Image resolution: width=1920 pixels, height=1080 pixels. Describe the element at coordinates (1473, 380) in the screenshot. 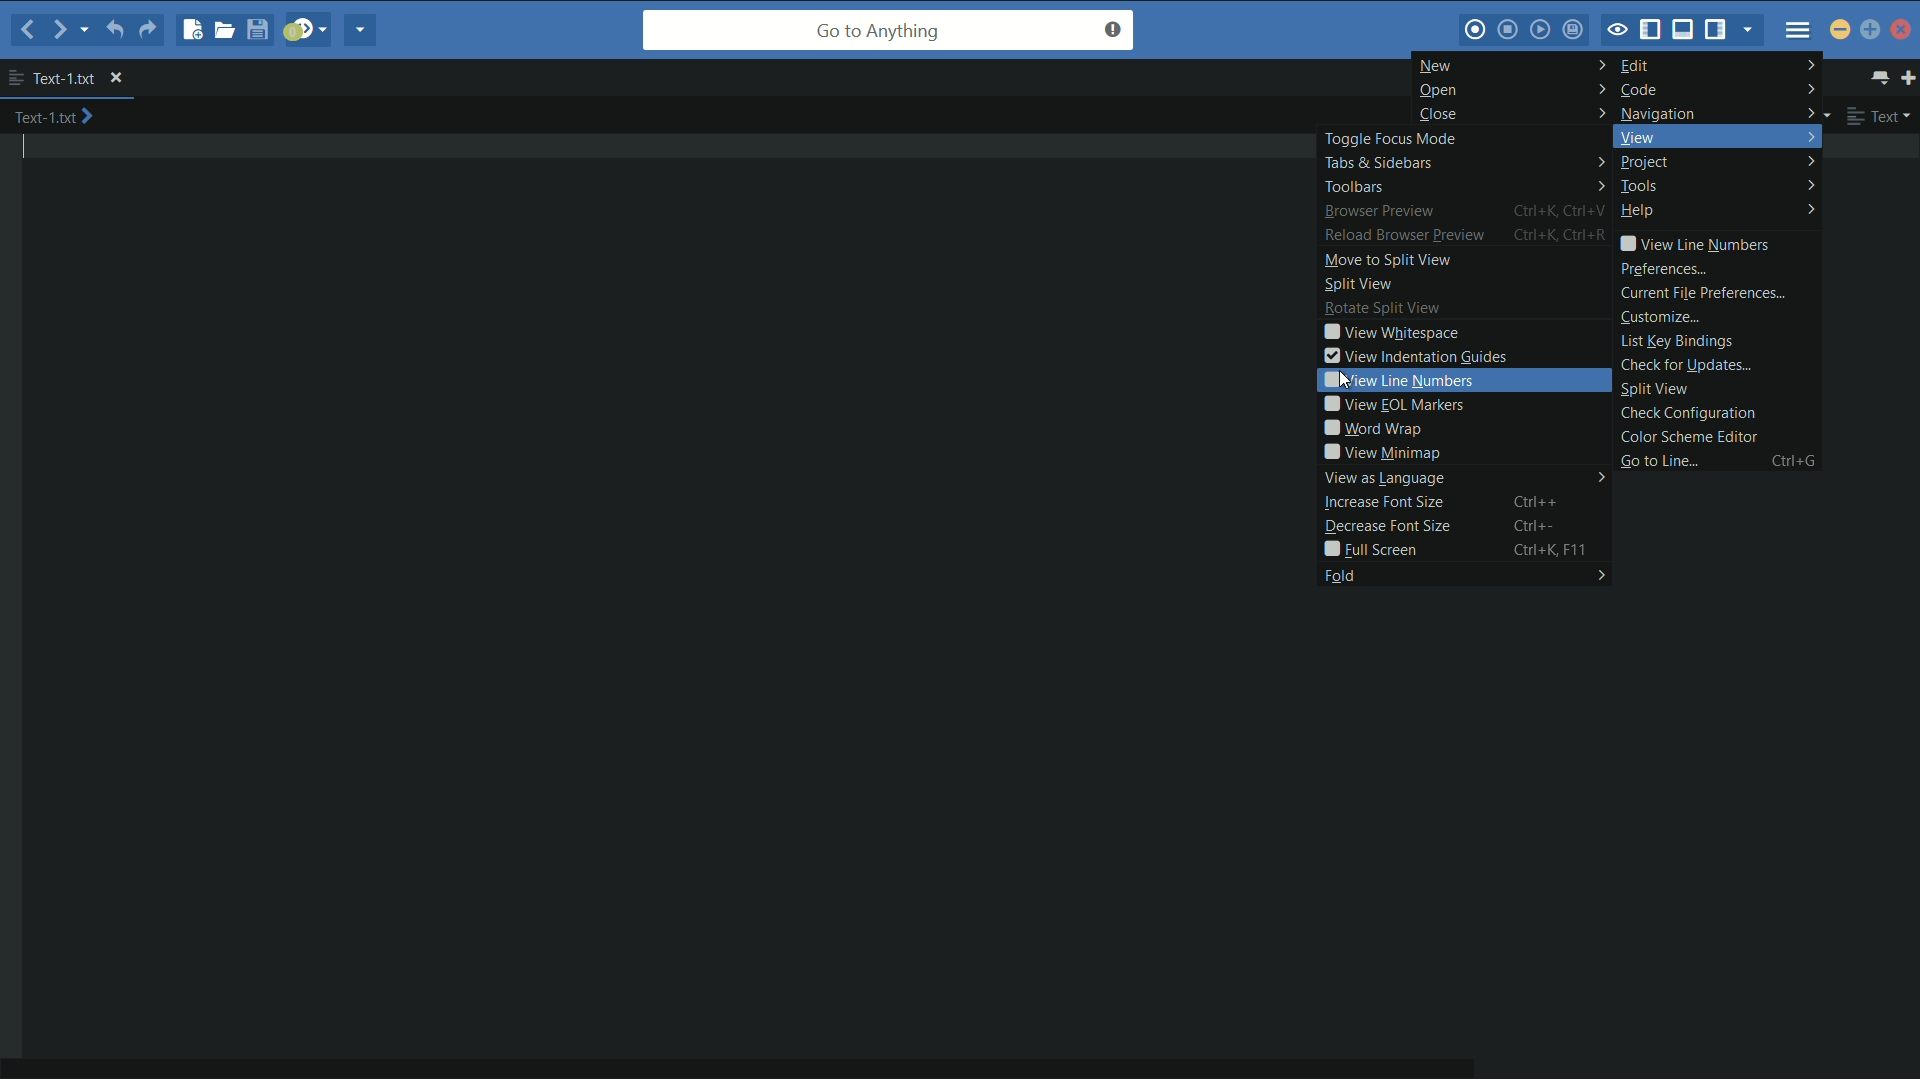

I see `view line numbers` at that location.